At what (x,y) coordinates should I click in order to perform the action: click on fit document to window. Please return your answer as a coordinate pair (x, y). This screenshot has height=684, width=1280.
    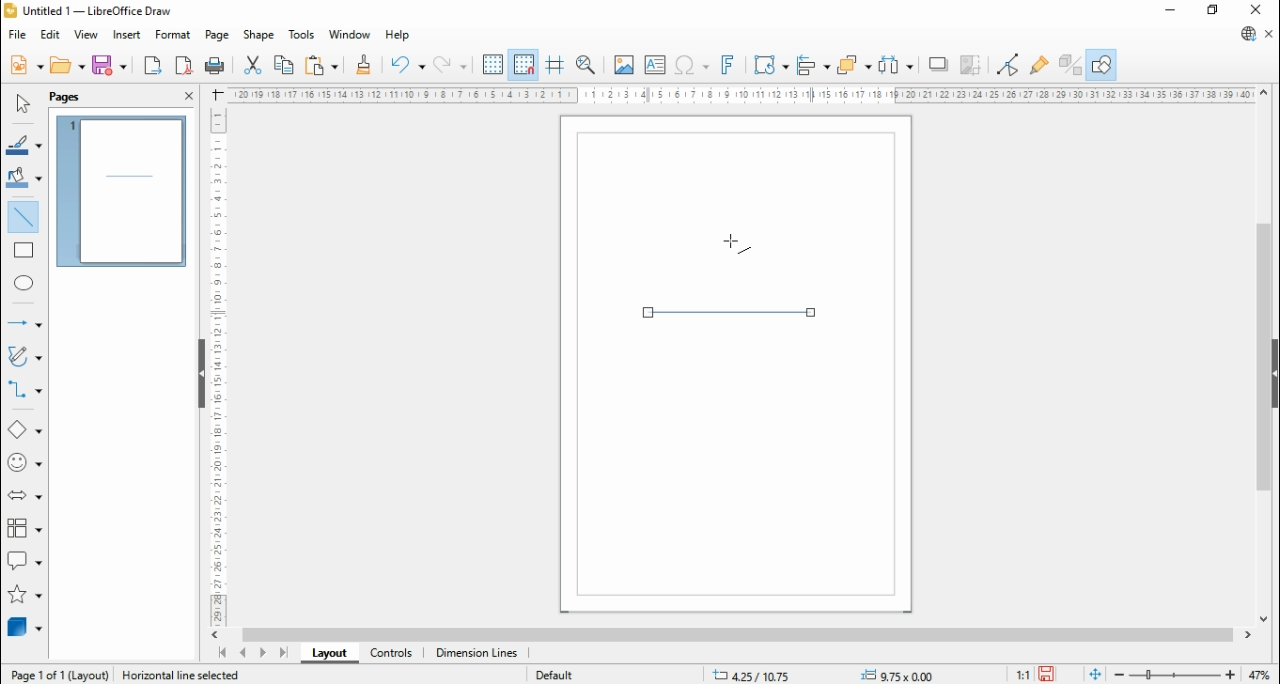
    Looking at the image, I should click on (1095, 675).